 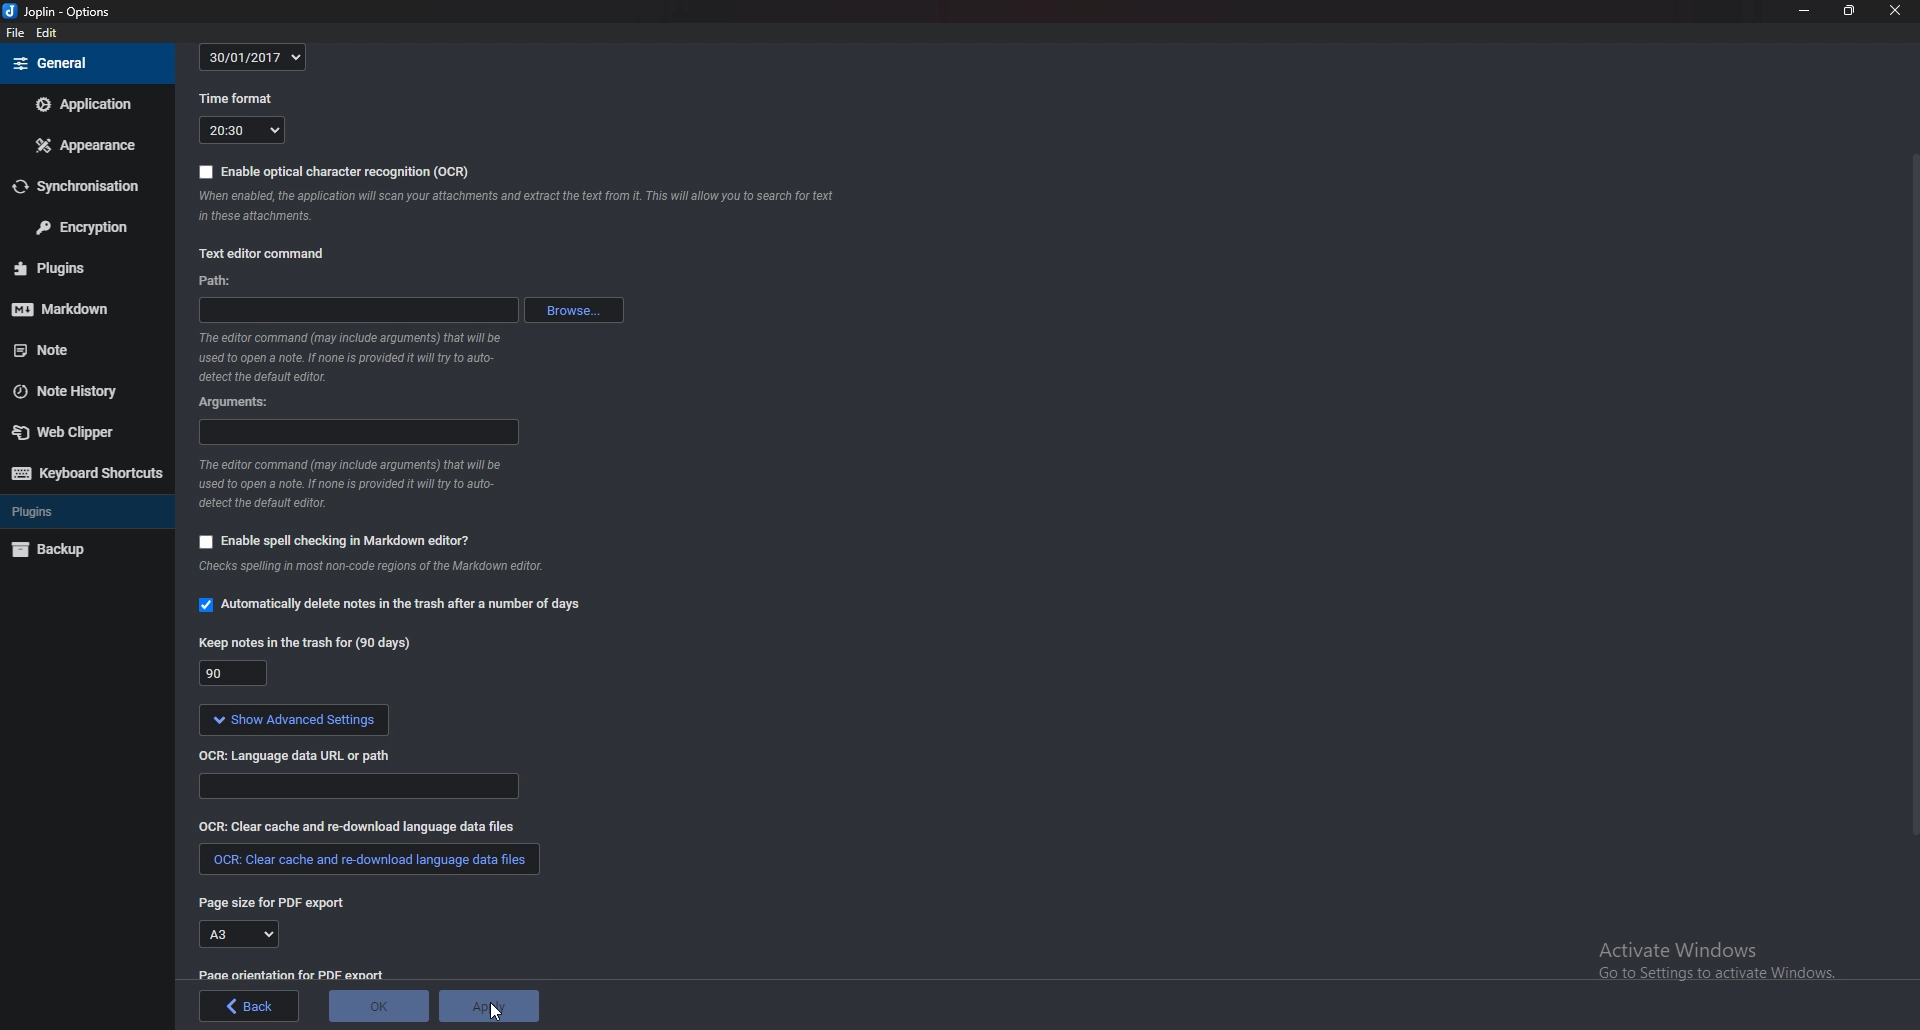 What do you see at coordinates (357, 310) in the screenshot?
I see `path` at bounding box center [357, 310].